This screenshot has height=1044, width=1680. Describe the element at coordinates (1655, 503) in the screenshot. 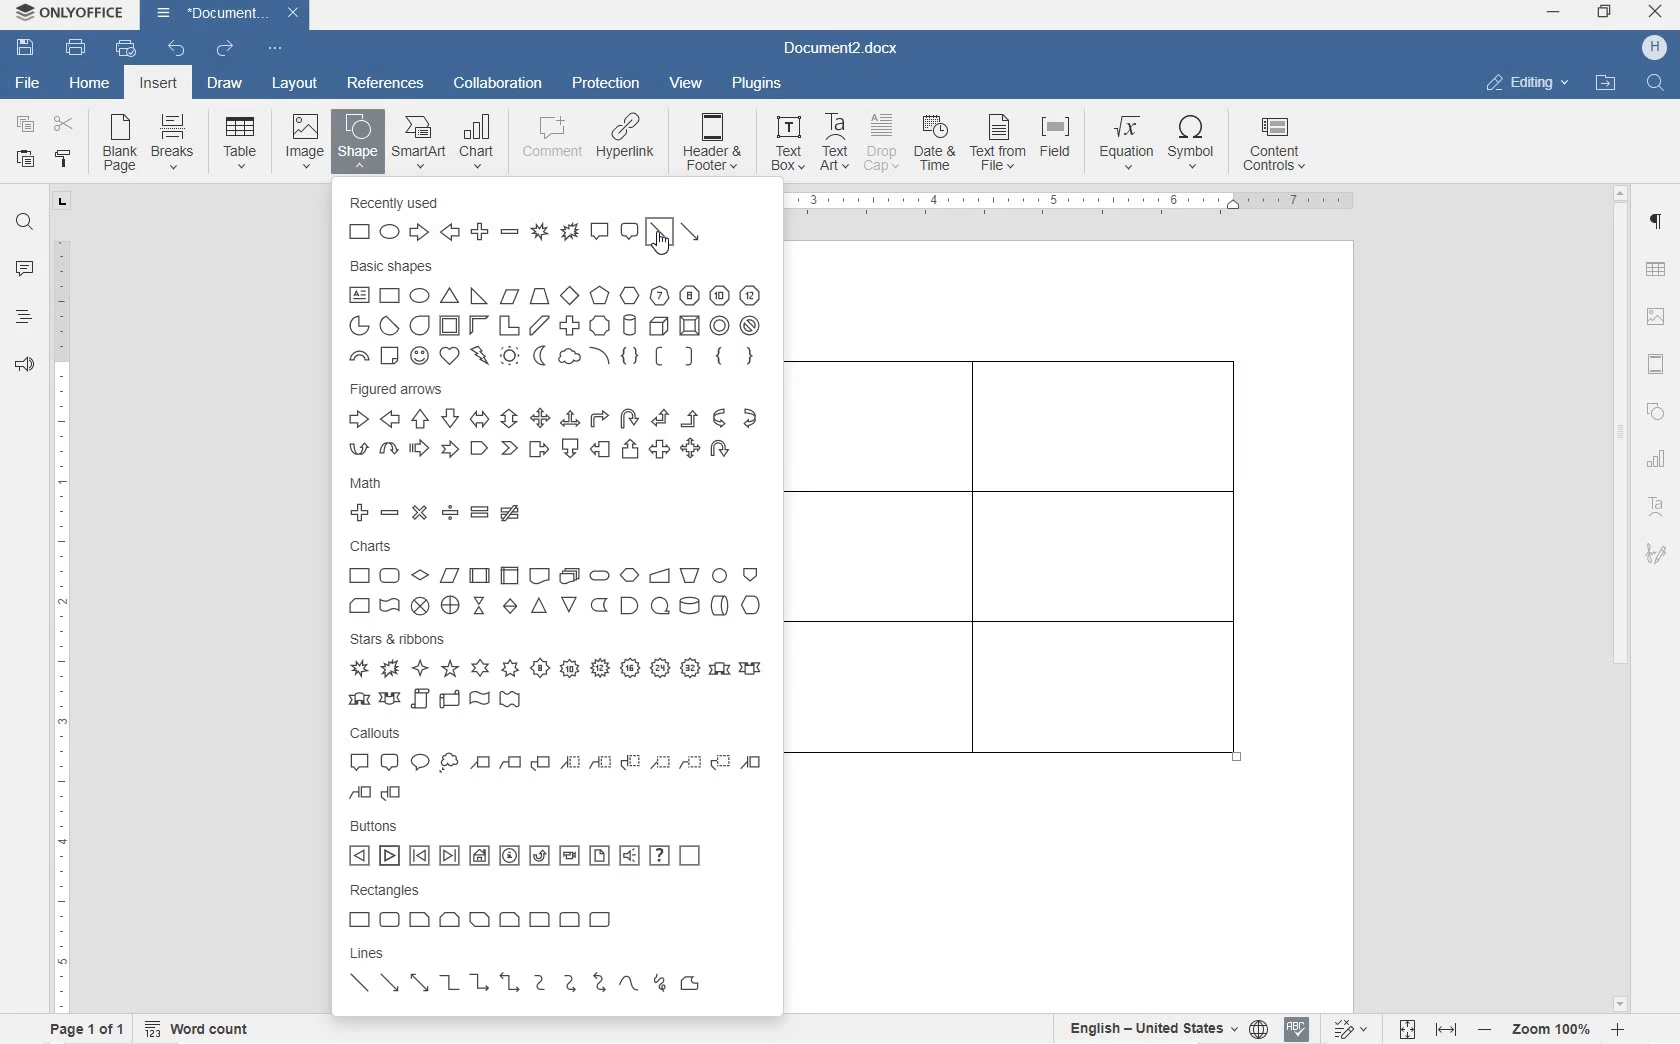

I see `textart` at that location.